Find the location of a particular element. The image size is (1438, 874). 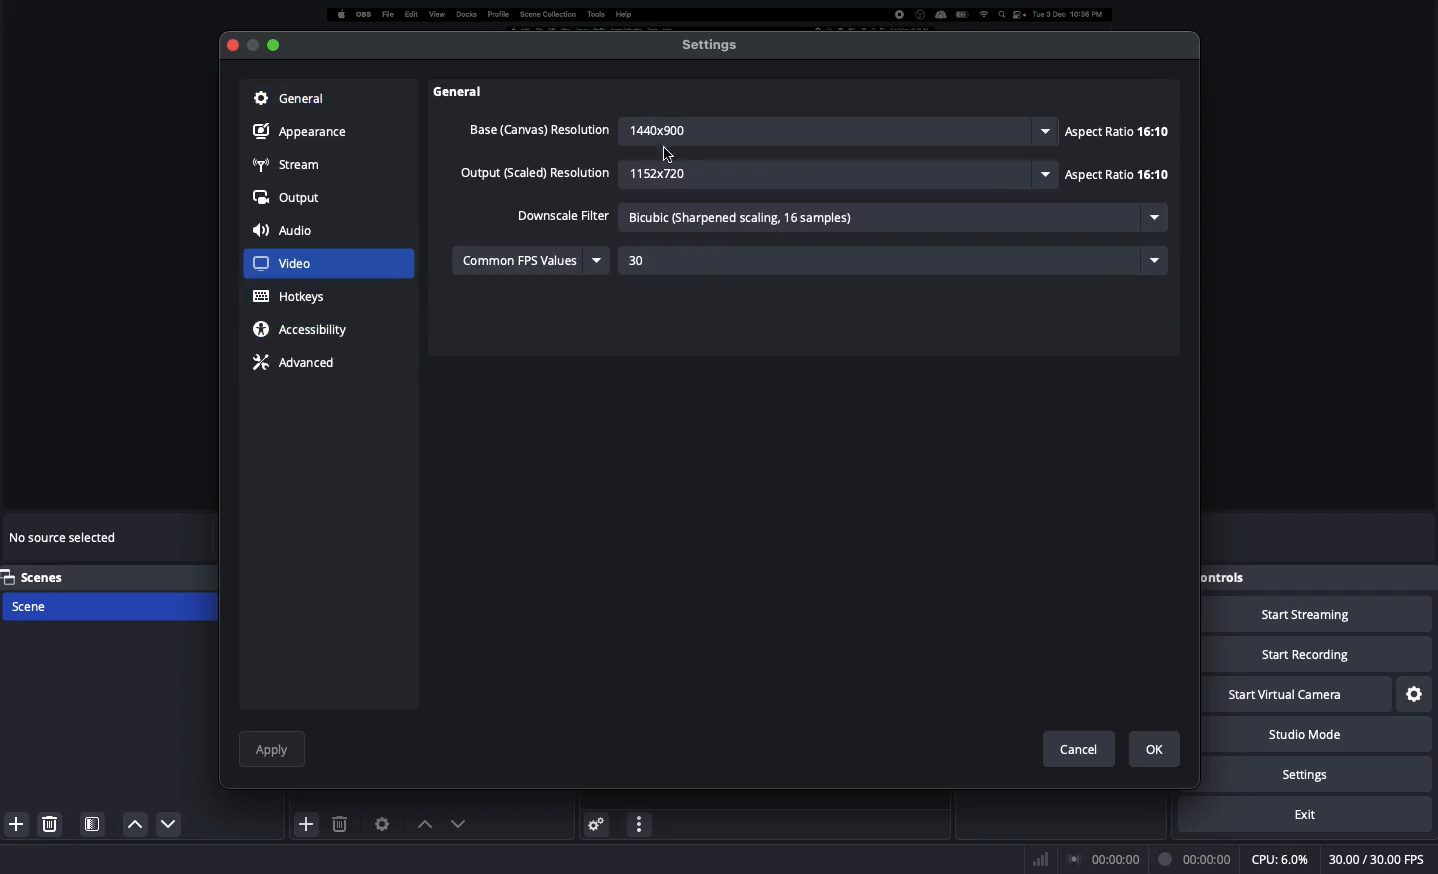

30 is located at coordinates (893, 259).